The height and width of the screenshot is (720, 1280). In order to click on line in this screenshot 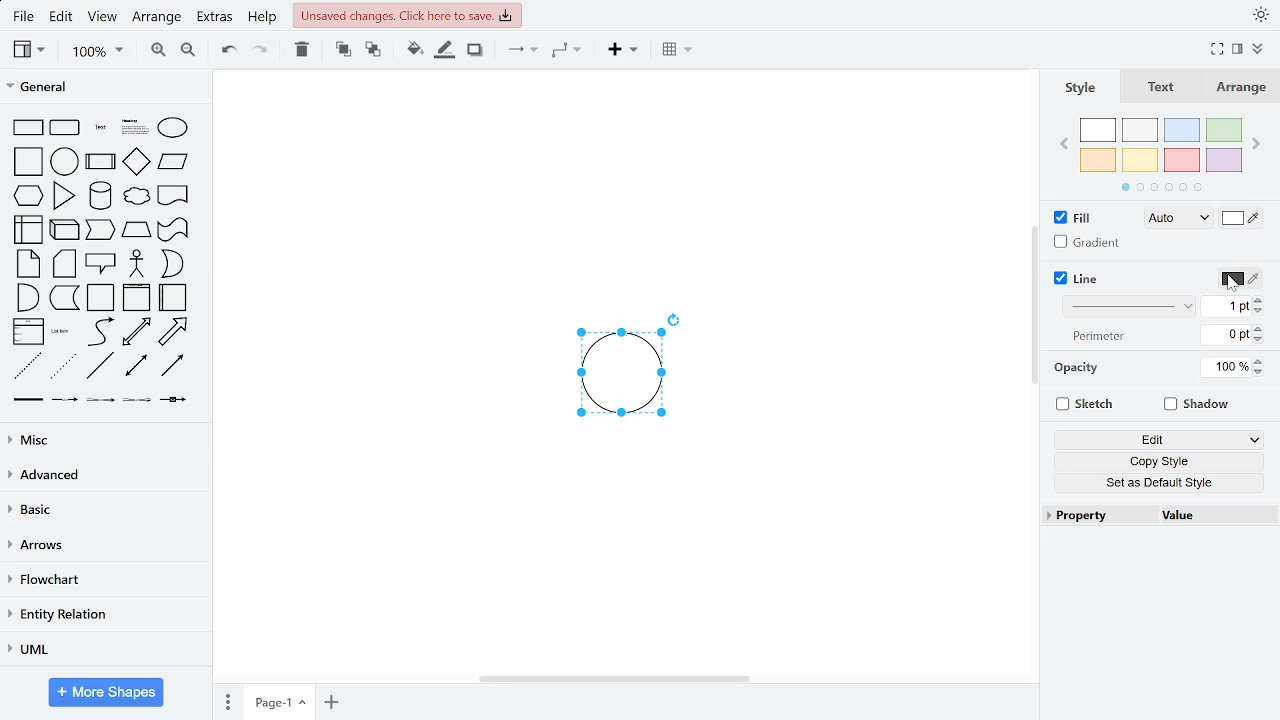, I will do `click(102, 367)`.